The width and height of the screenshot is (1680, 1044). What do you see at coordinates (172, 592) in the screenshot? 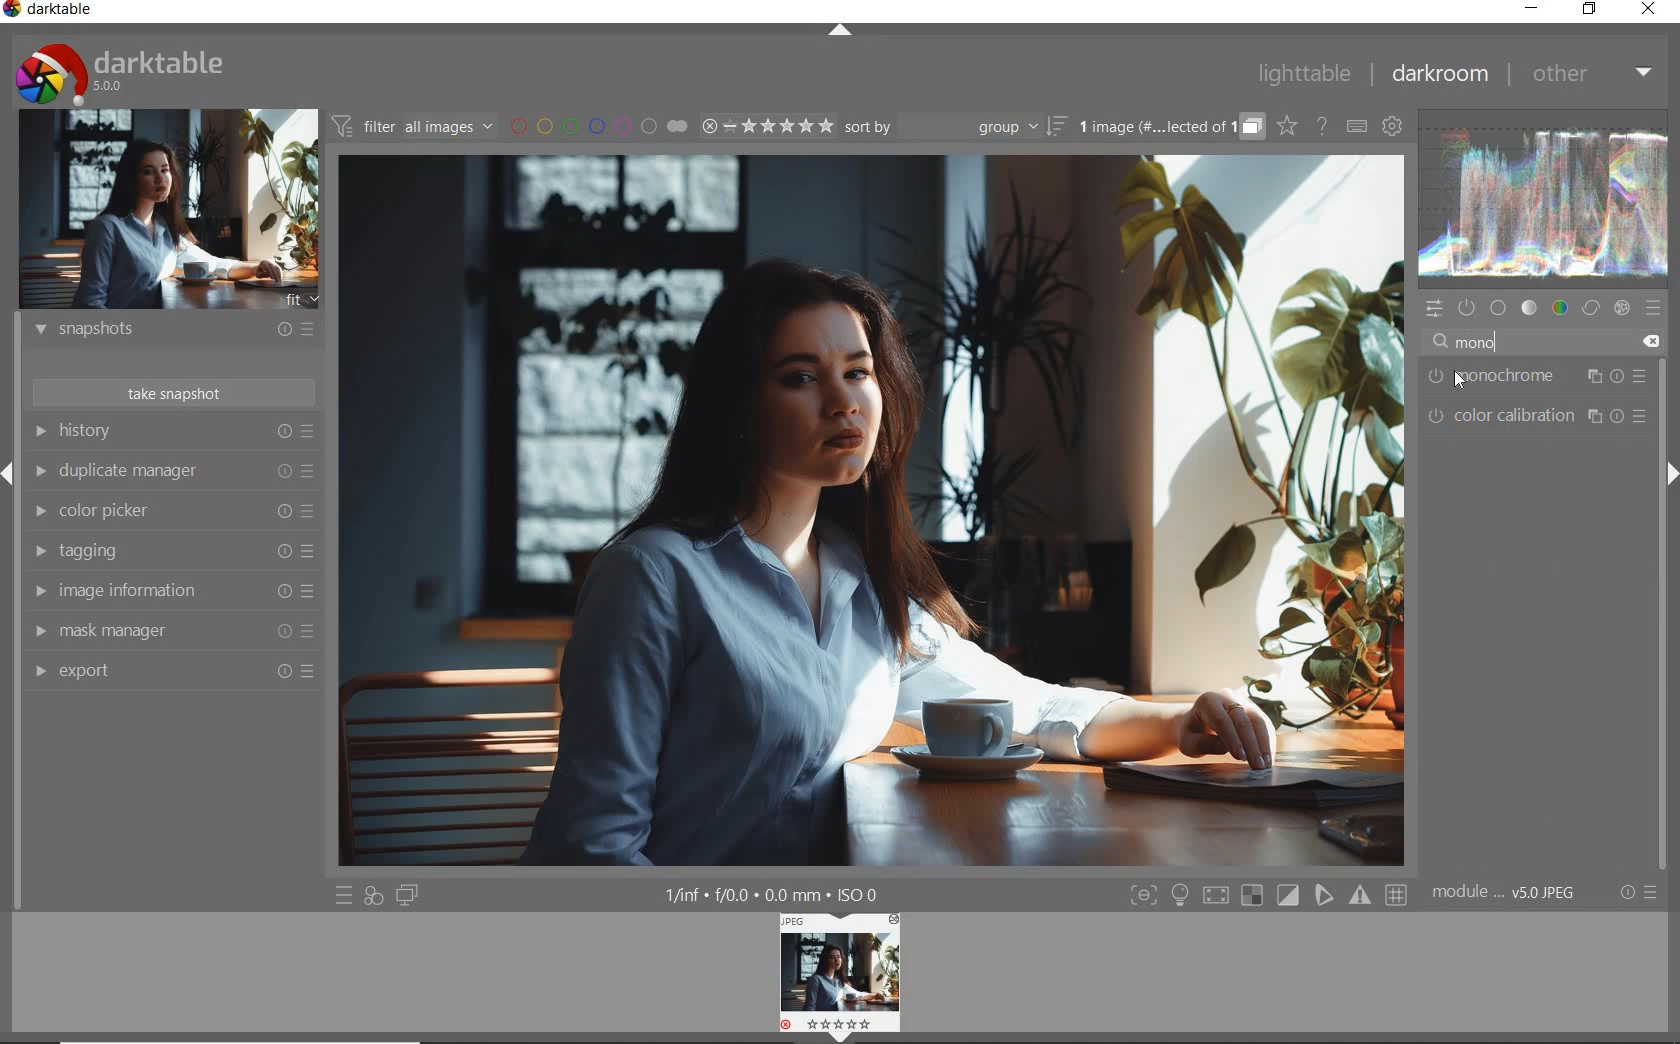
I see `image information` at bounding box center [172, 592].